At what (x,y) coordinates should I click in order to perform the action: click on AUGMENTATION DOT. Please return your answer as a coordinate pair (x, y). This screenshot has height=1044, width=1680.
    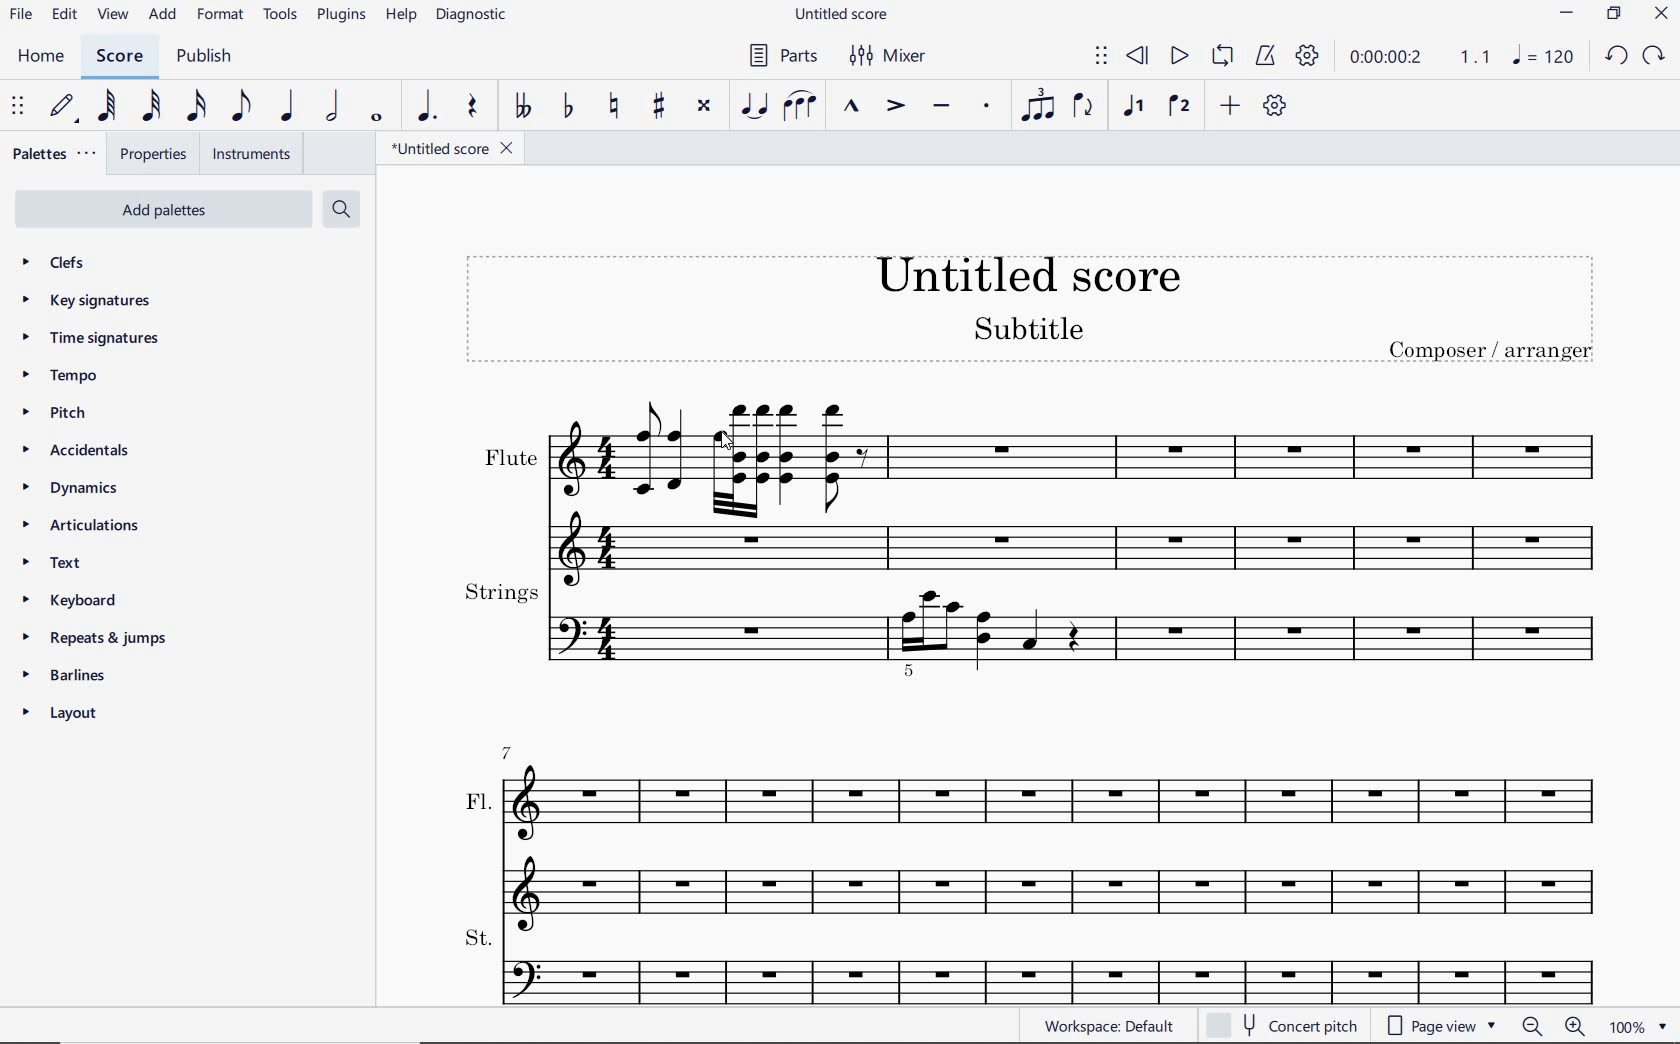
    Looking at the image, I should click on (427, 105).